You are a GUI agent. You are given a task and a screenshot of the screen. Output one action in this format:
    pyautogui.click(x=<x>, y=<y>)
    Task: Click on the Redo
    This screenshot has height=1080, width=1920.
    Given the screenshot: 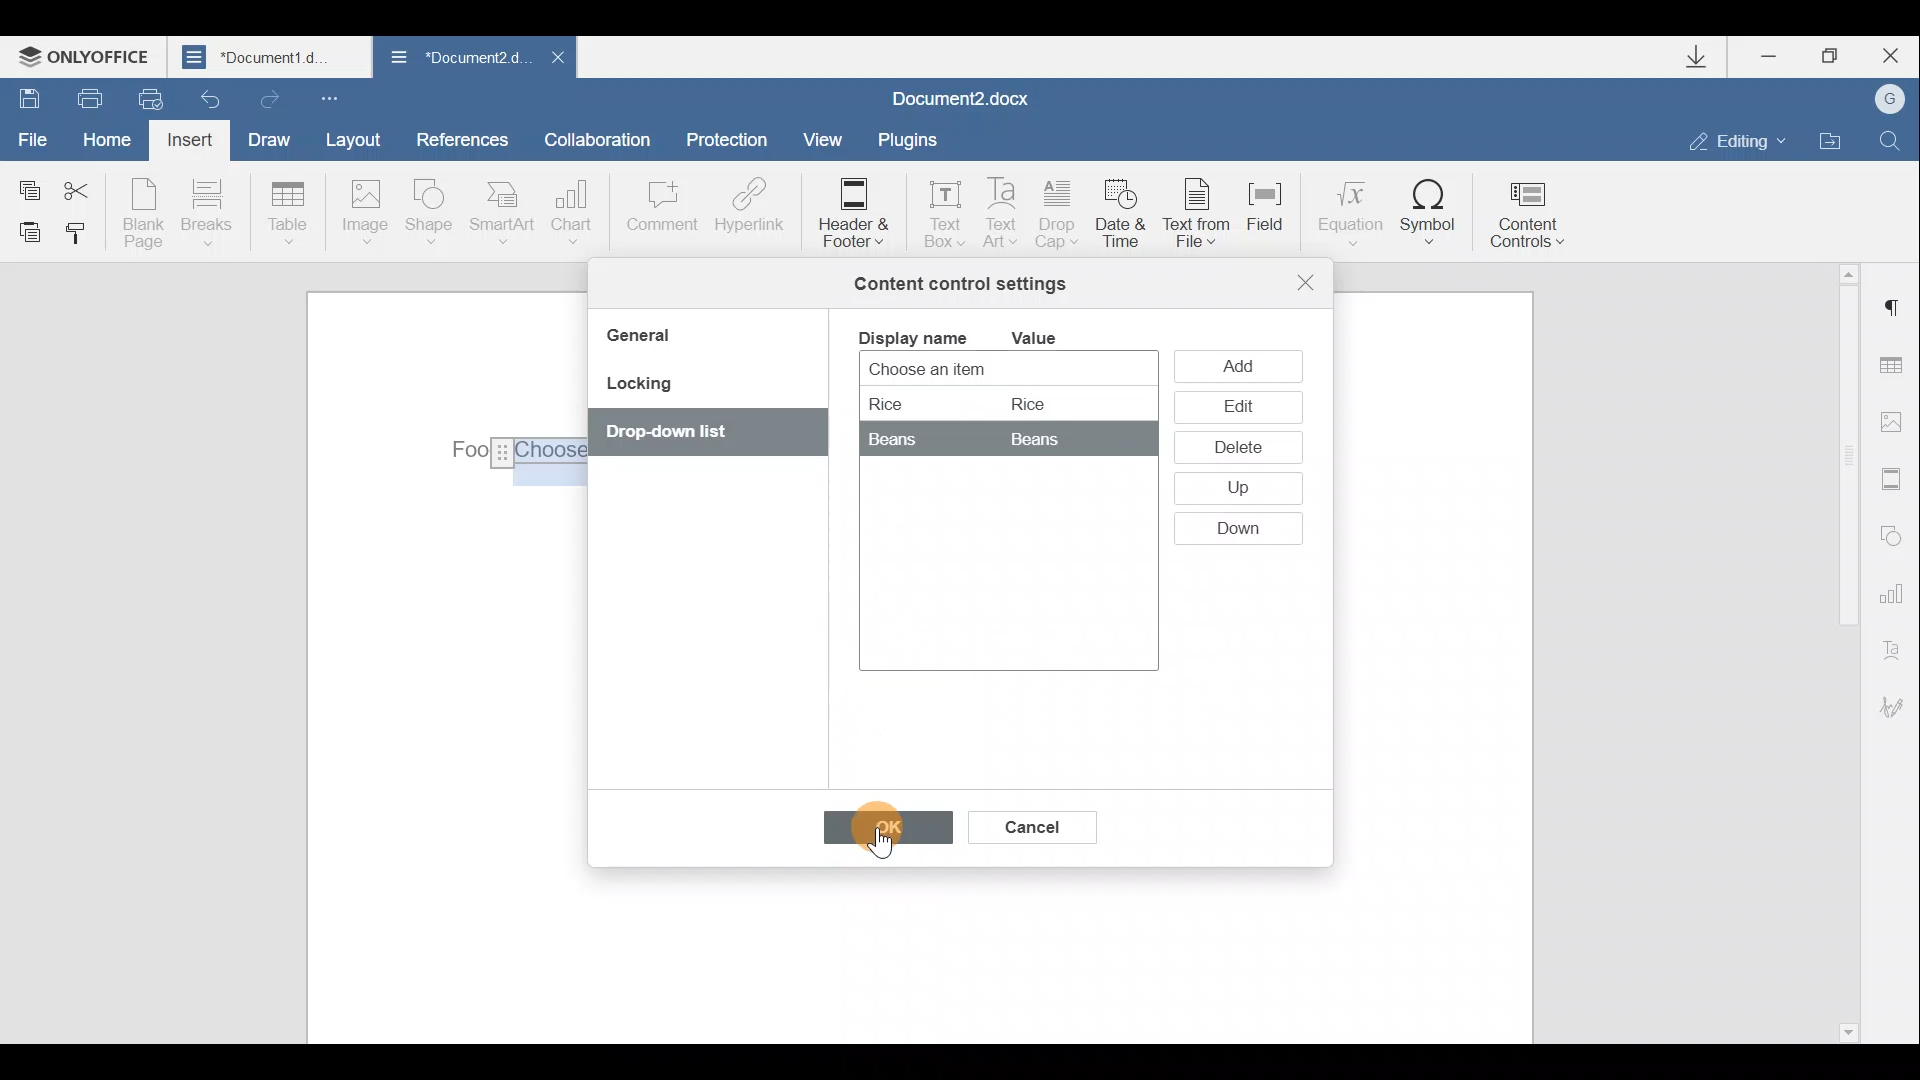 What is the action you would take?
    pyautogui.click(x=266, y=95)
    